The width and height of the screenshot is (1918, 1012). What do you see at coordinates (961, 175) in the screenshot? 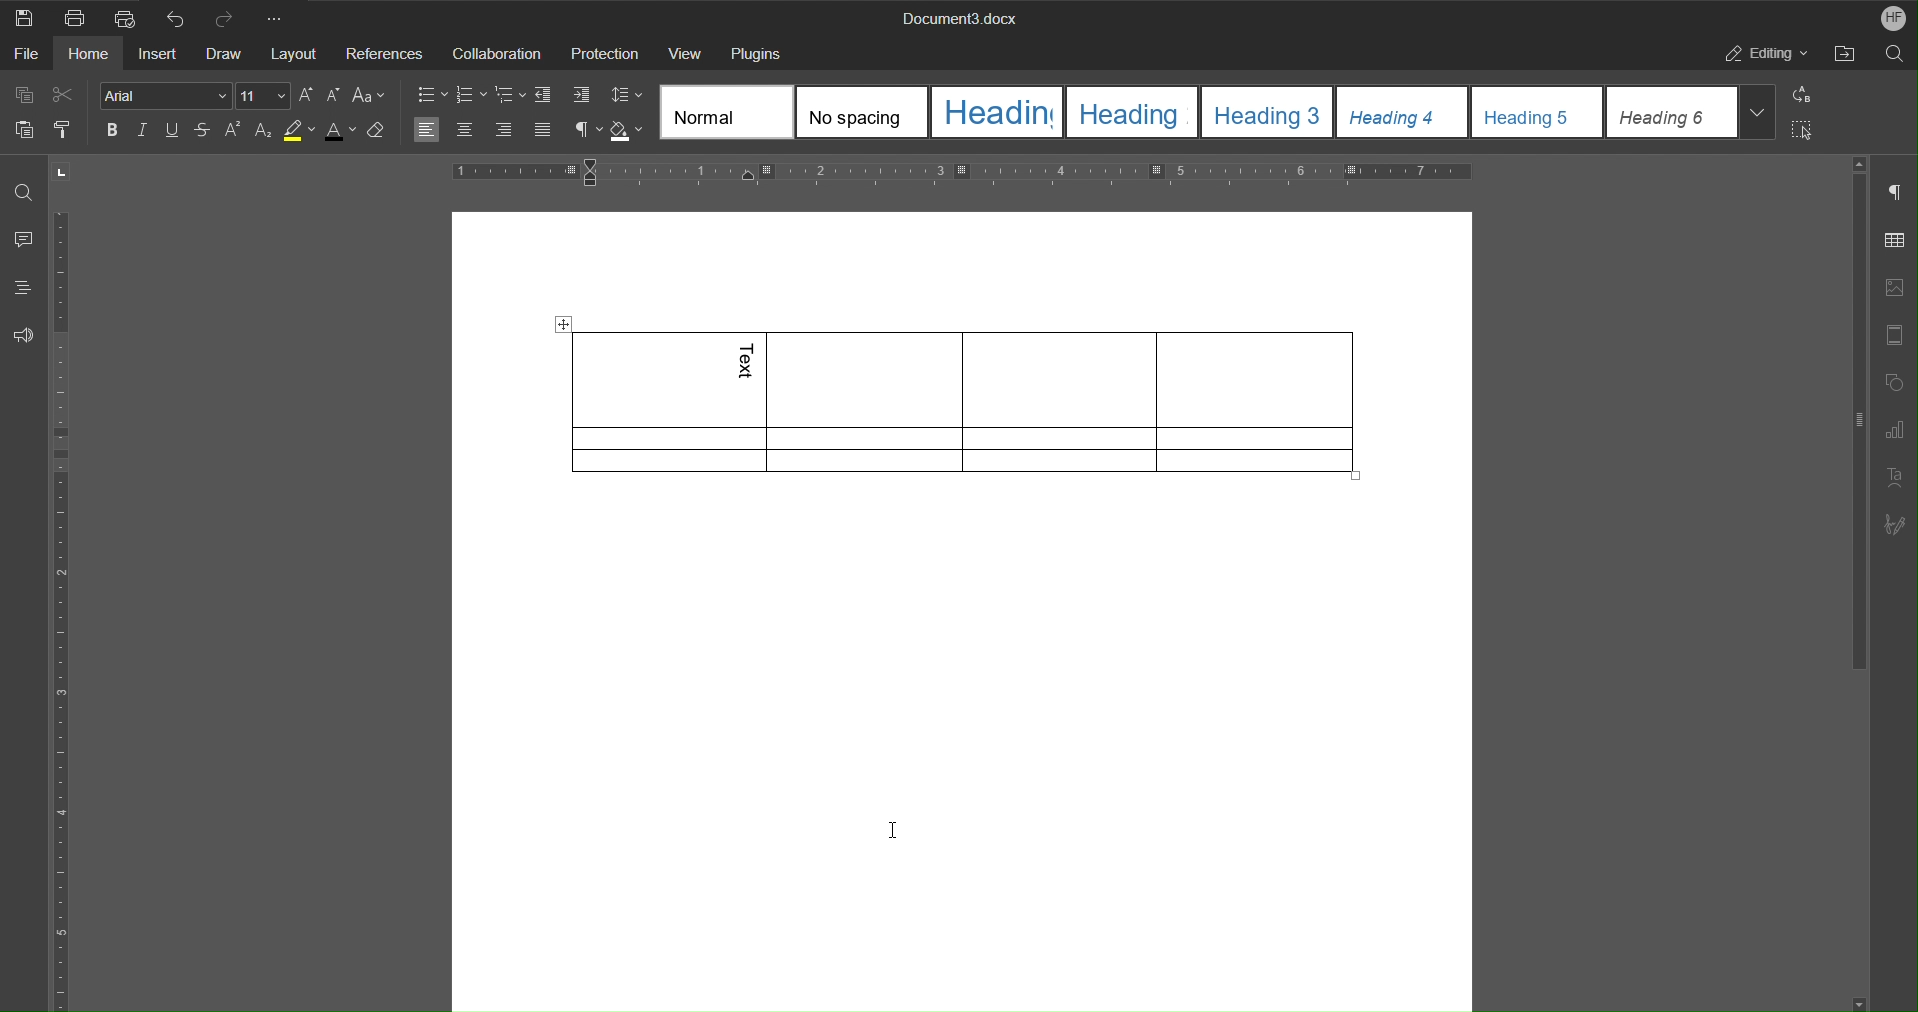
I see `Horizontal Ruler` at bounding box center [961, 175].